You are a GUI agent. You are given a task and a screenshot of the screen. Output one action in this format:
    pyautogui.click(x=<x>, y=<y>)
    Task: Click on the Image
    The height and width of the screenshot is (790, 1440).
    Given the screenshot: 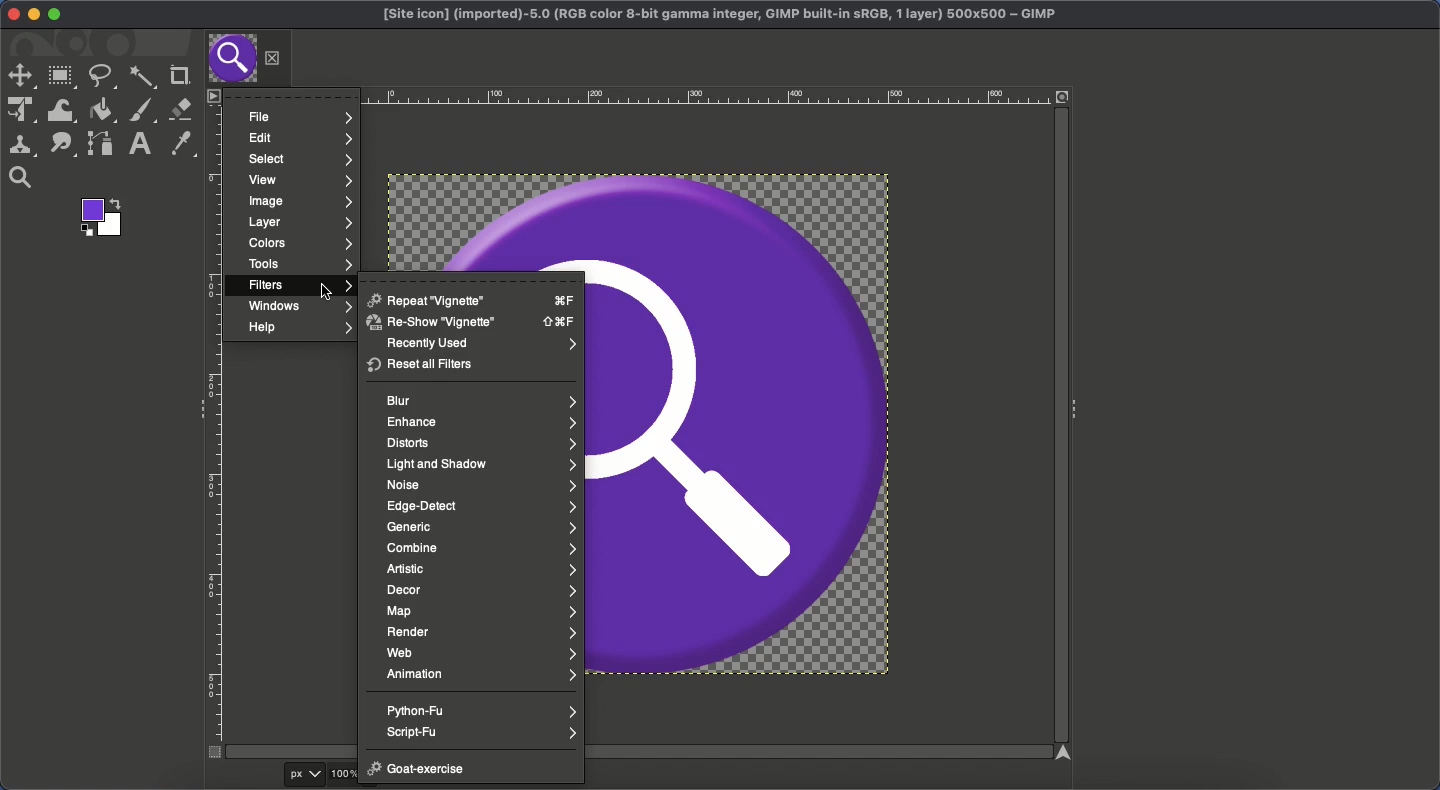 What is the action you would take?
    pyautogui.click(x=300, y=200)
    